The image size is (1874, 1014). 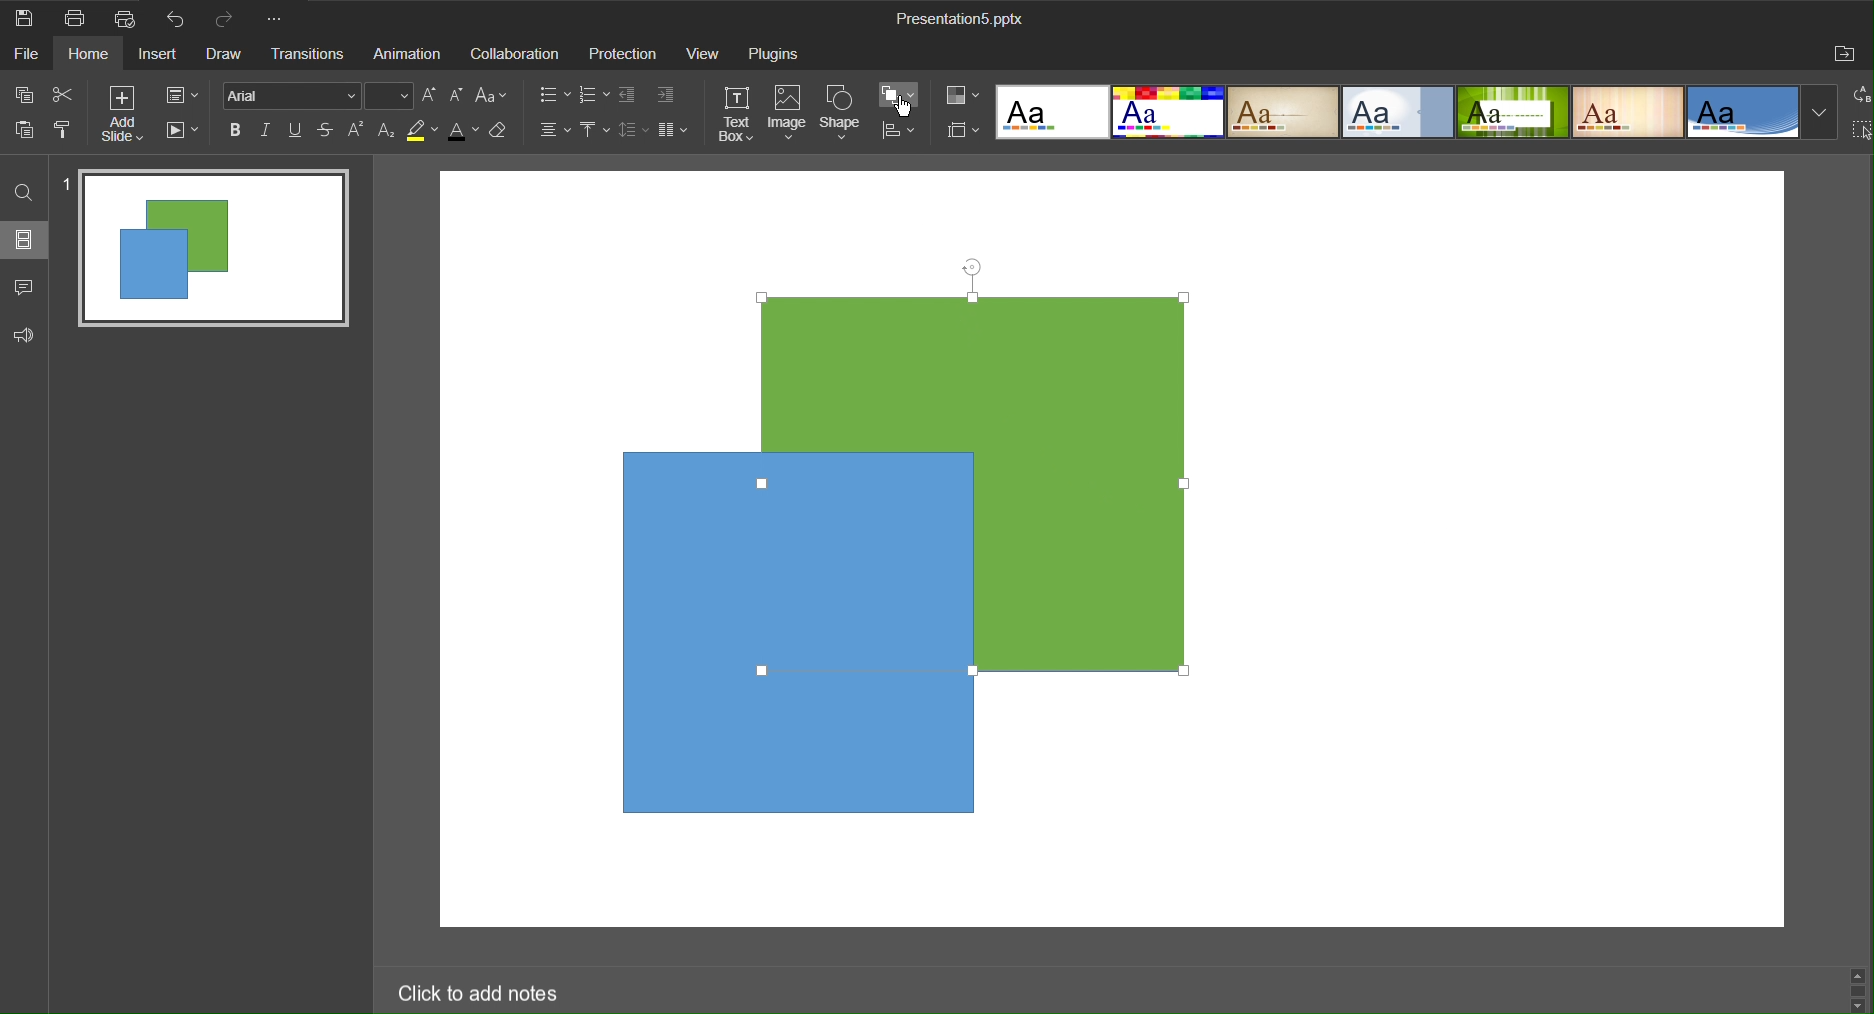 What do you see at coordinates (625, 54) in the screenshot?
I see `Protection` at bounding box center [625, 54].